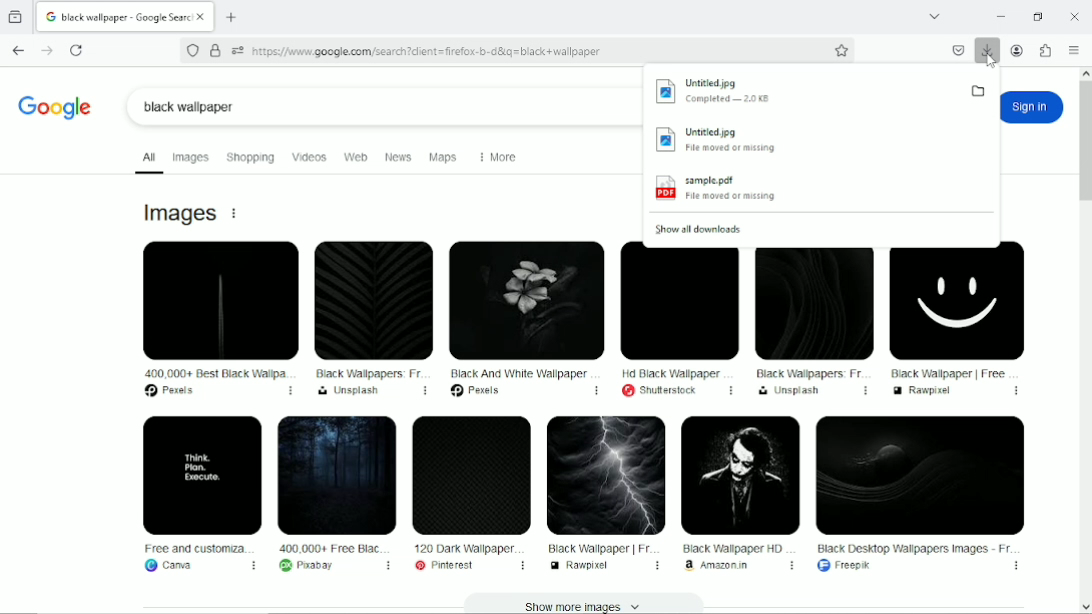 This screenshot has height=614, width=1092. I want to click on Images, so click(190, 157).